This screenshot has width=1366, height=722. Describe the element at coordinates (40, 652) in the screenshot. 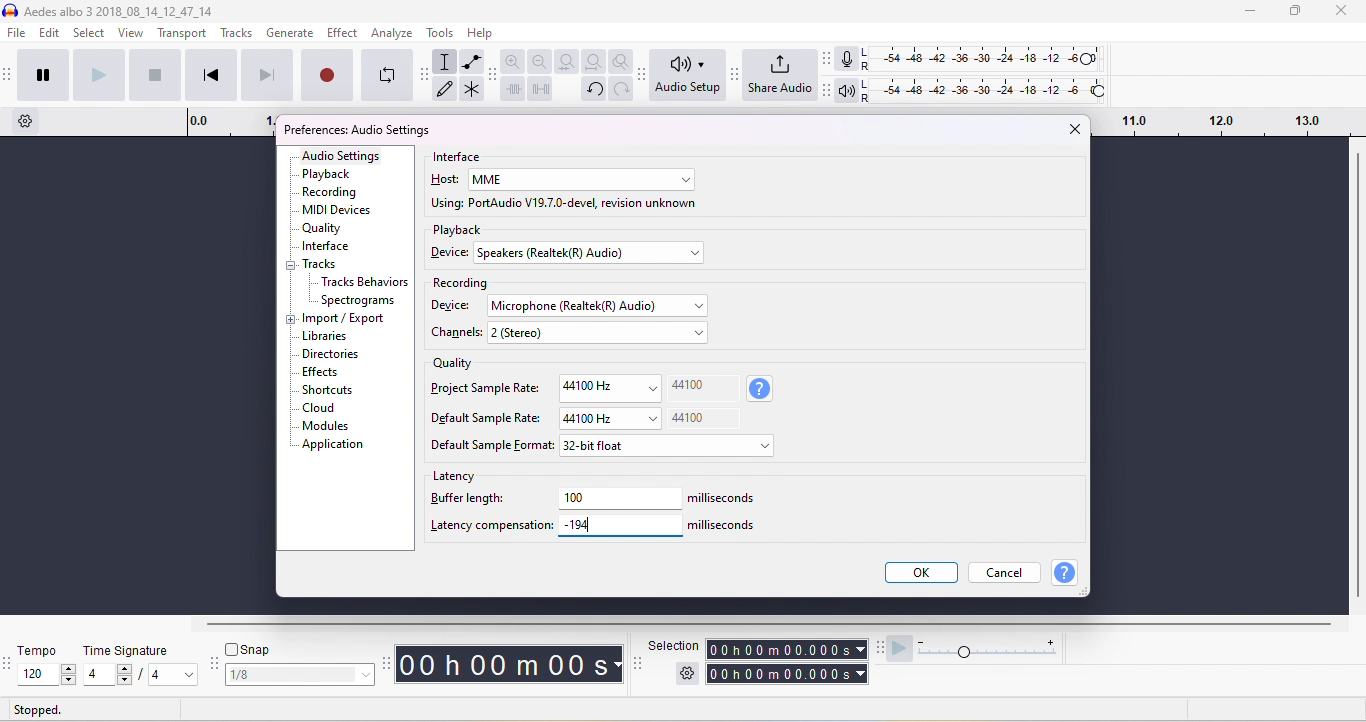

I see `tempo` at that location.